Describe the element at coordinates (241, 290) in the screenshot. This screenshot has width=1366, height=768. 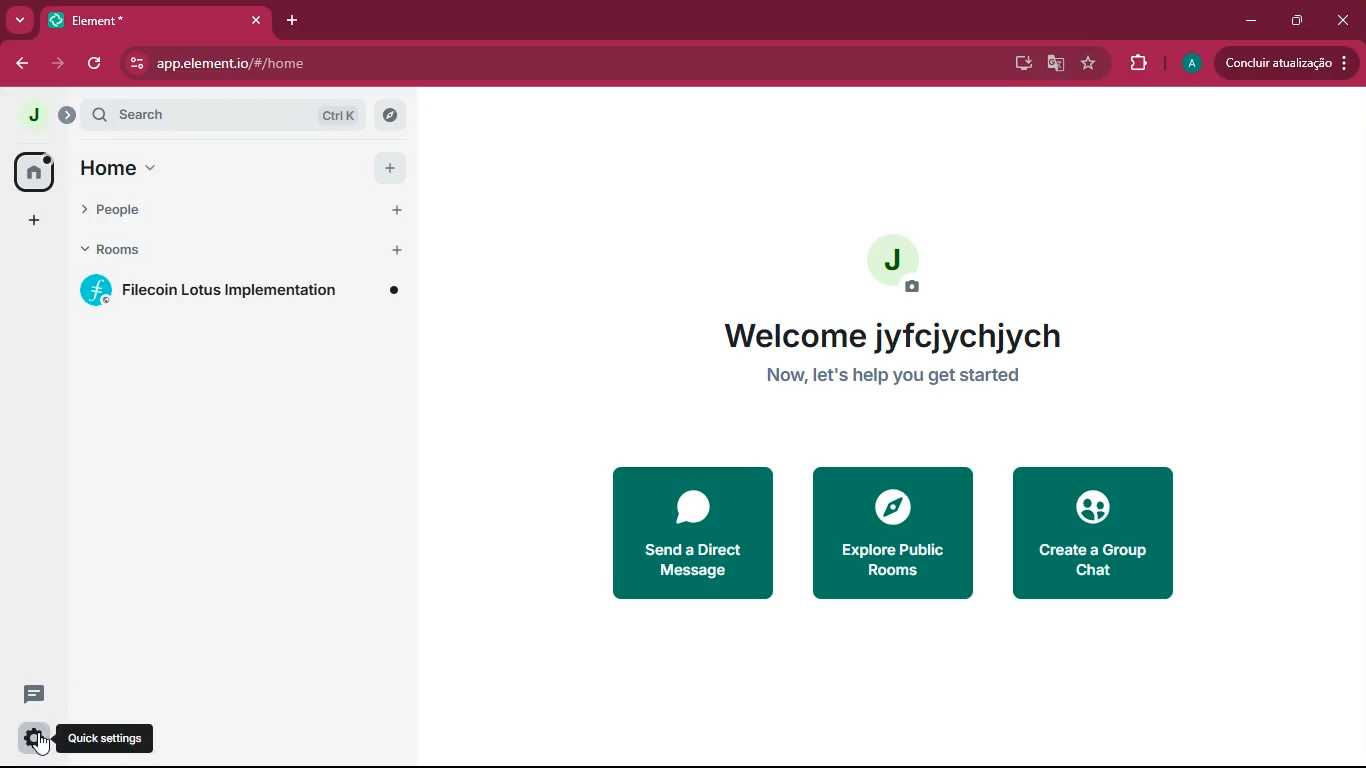
I see `filecoin lotus implementation` at that location.